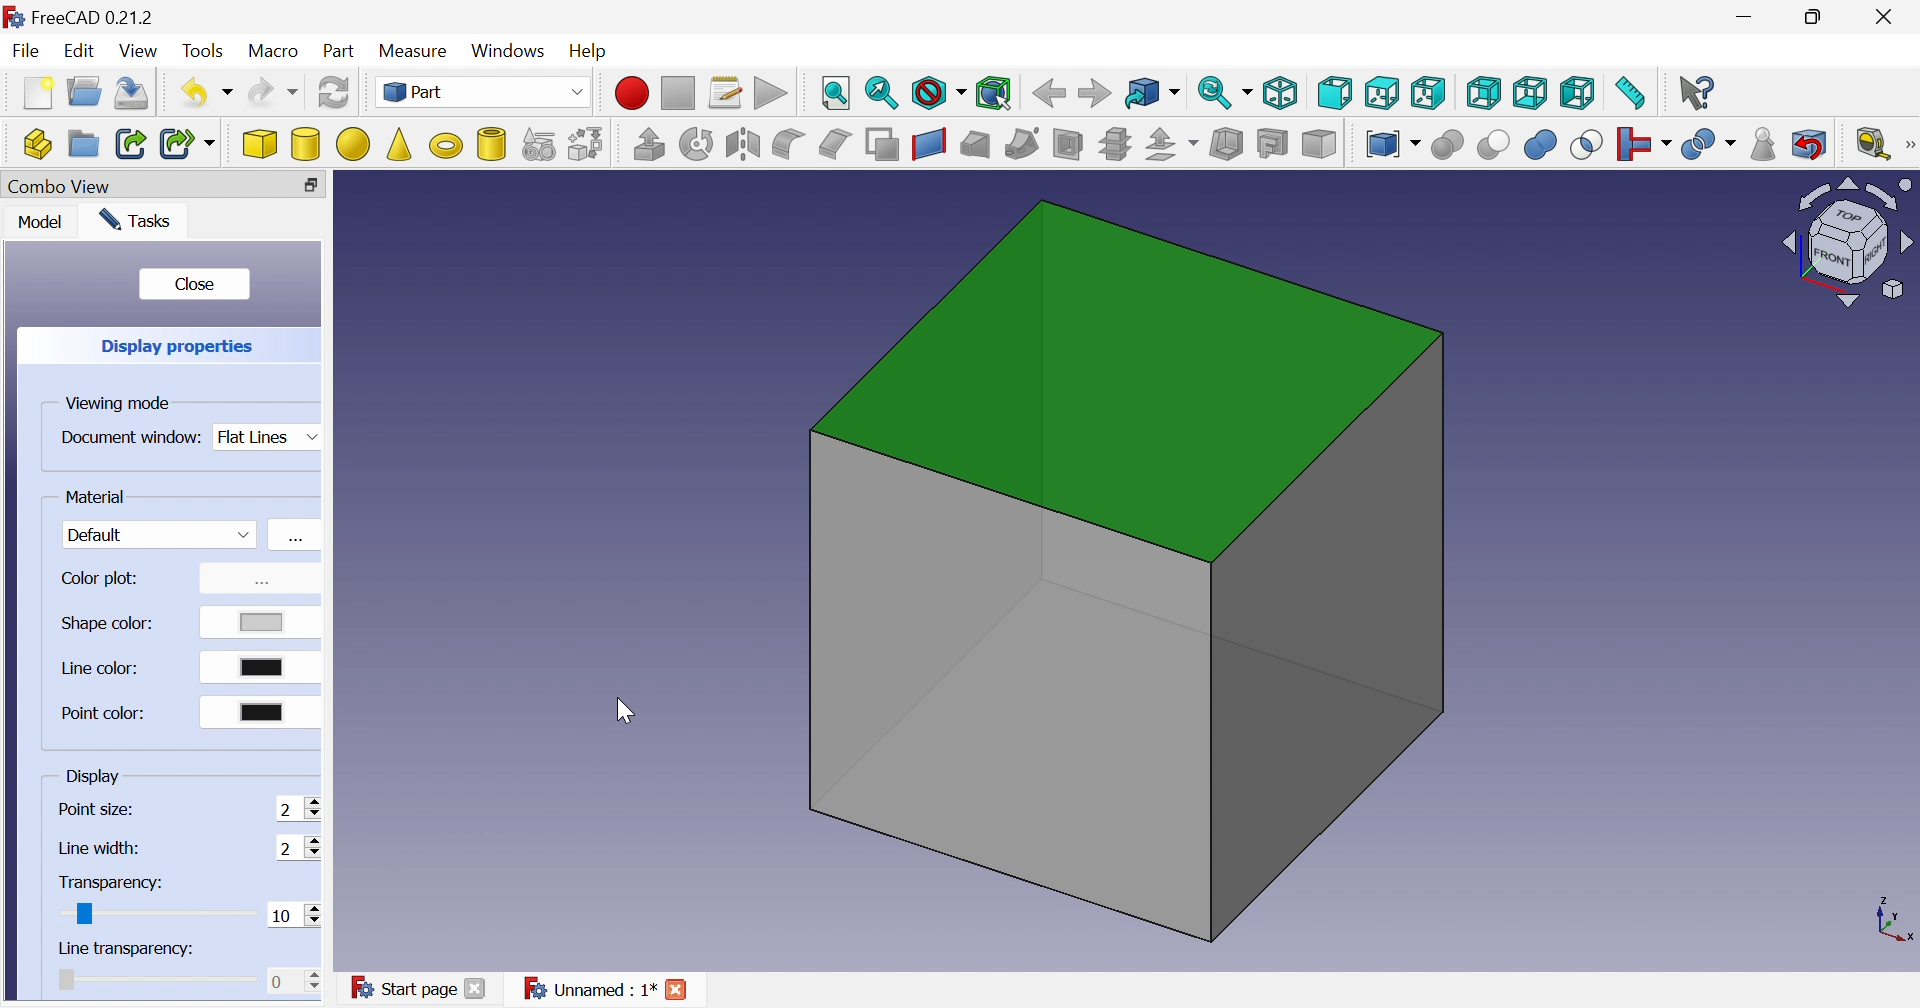 Image resolution: width=1920 pixels, height=1008 pixels. What do you see at coordinates (94, 776) in the screenshot?
I see `Display` at bounding box center [94, 776].